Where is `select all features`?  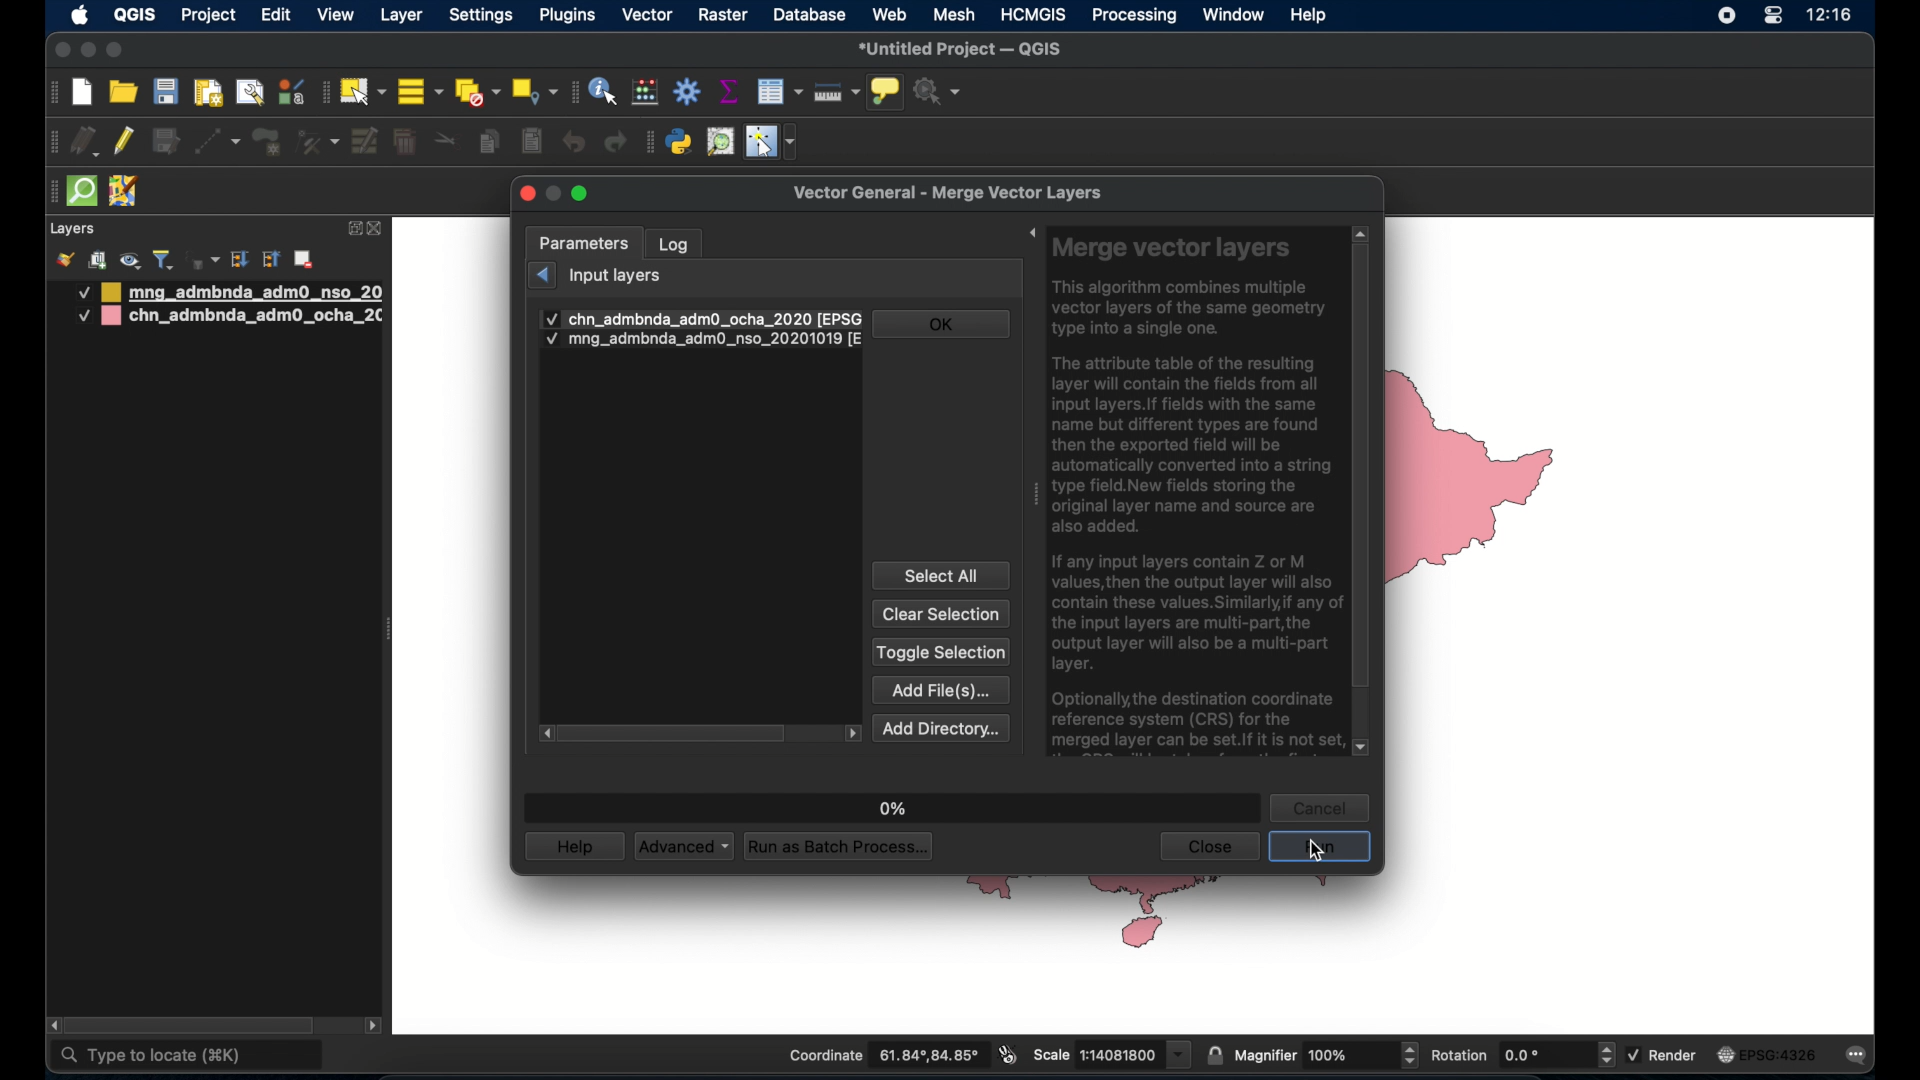 select all features is located at coordinates (421, 93).